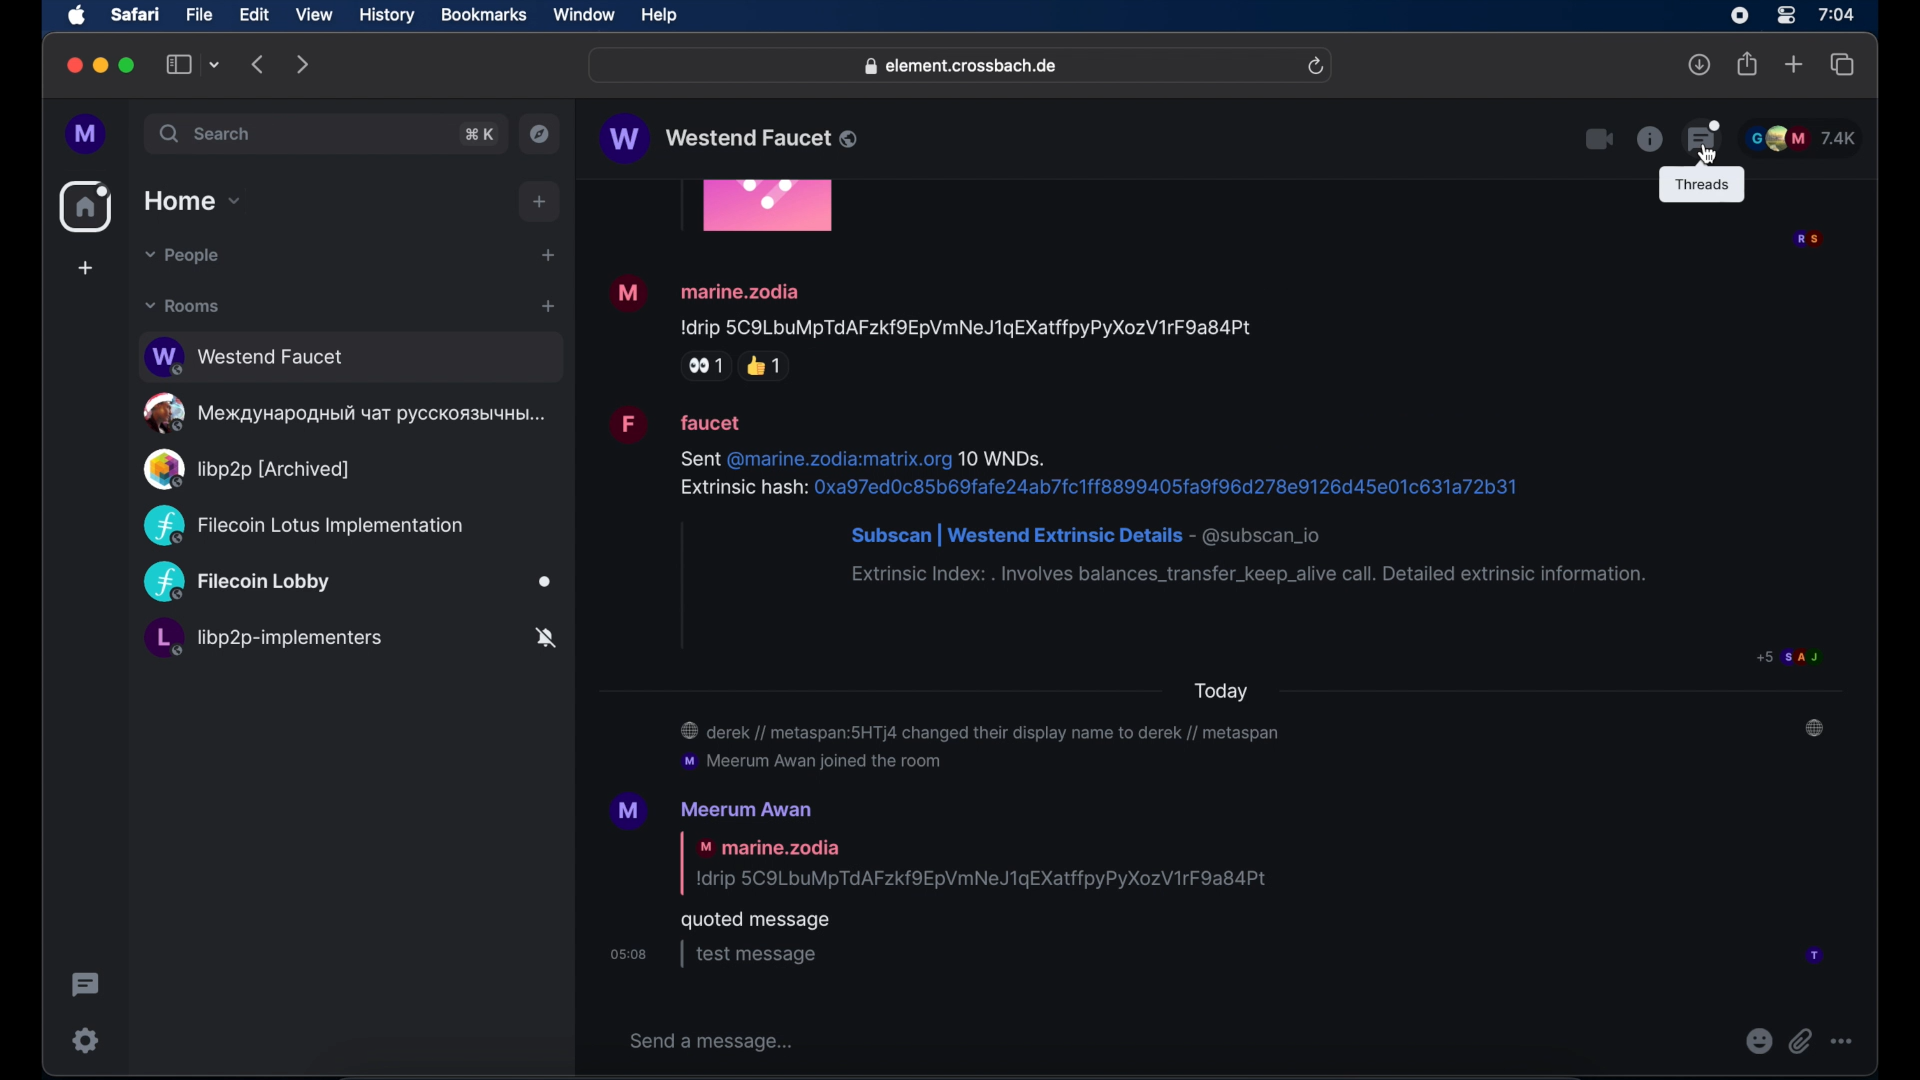 This screenshot has width=1920, height=1080. Describe the element at coordinates (584, 15) in the screenshot. I see `window` at that location.